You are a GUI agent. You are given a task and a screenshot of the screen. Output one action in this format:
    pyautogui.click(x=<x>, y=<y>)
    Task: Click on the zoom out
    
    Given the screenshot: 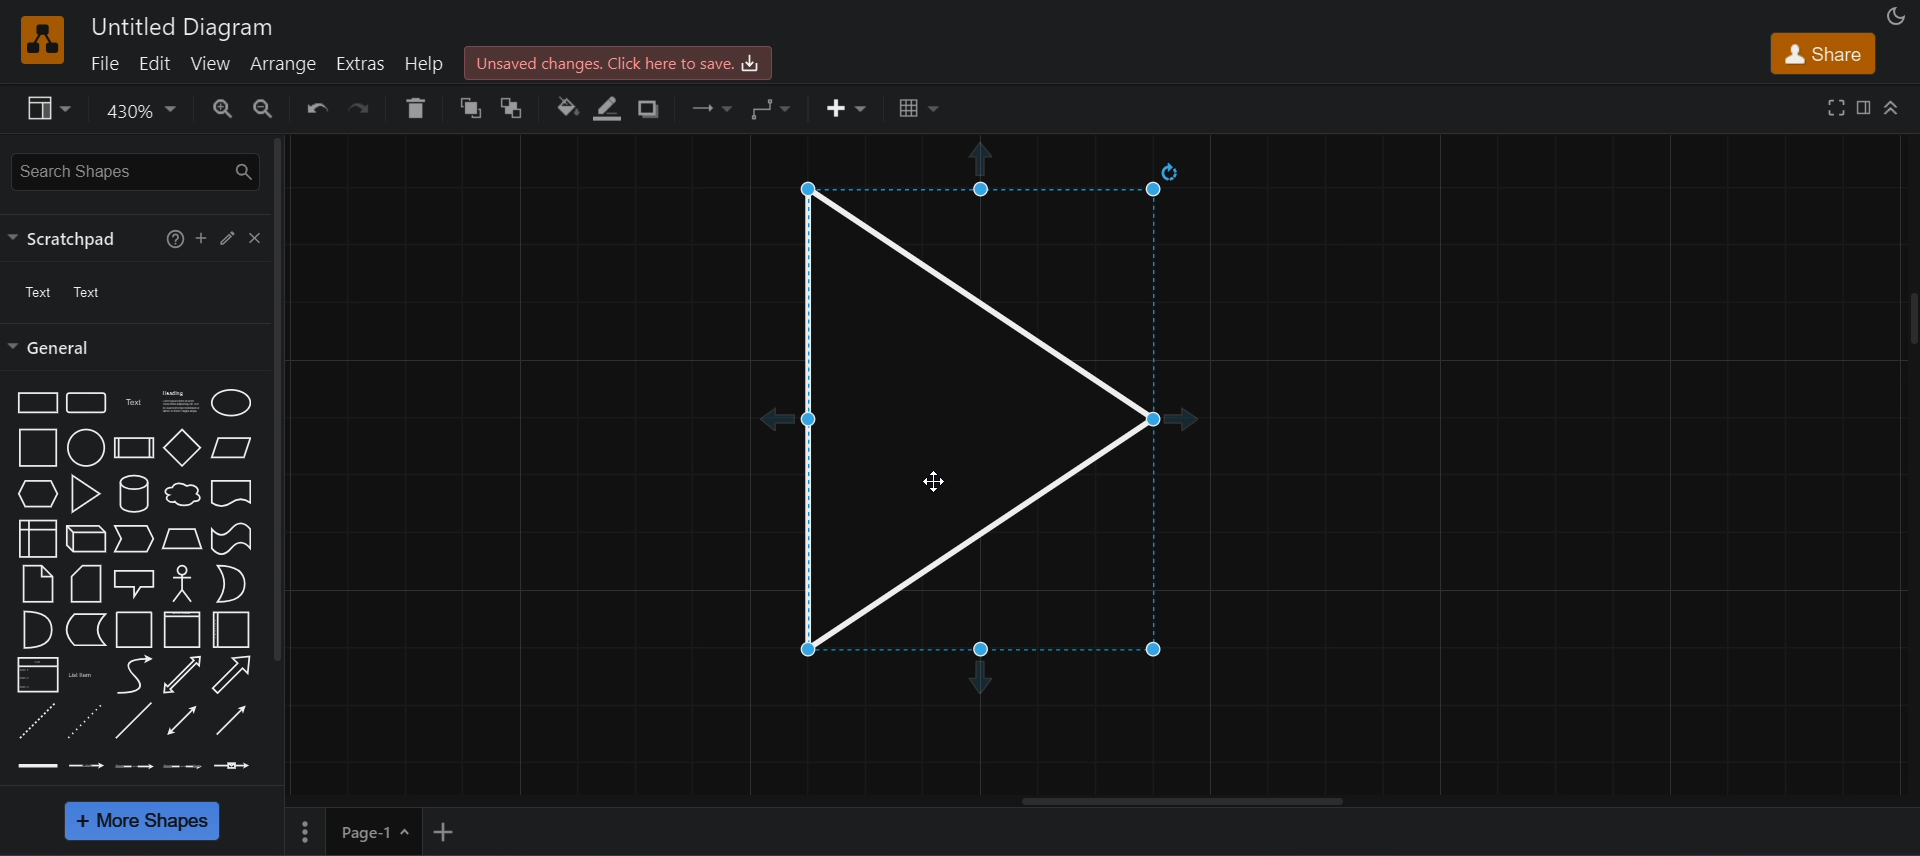 What is the action you would take?
    pyautogui.click(x=264, y=108)
    